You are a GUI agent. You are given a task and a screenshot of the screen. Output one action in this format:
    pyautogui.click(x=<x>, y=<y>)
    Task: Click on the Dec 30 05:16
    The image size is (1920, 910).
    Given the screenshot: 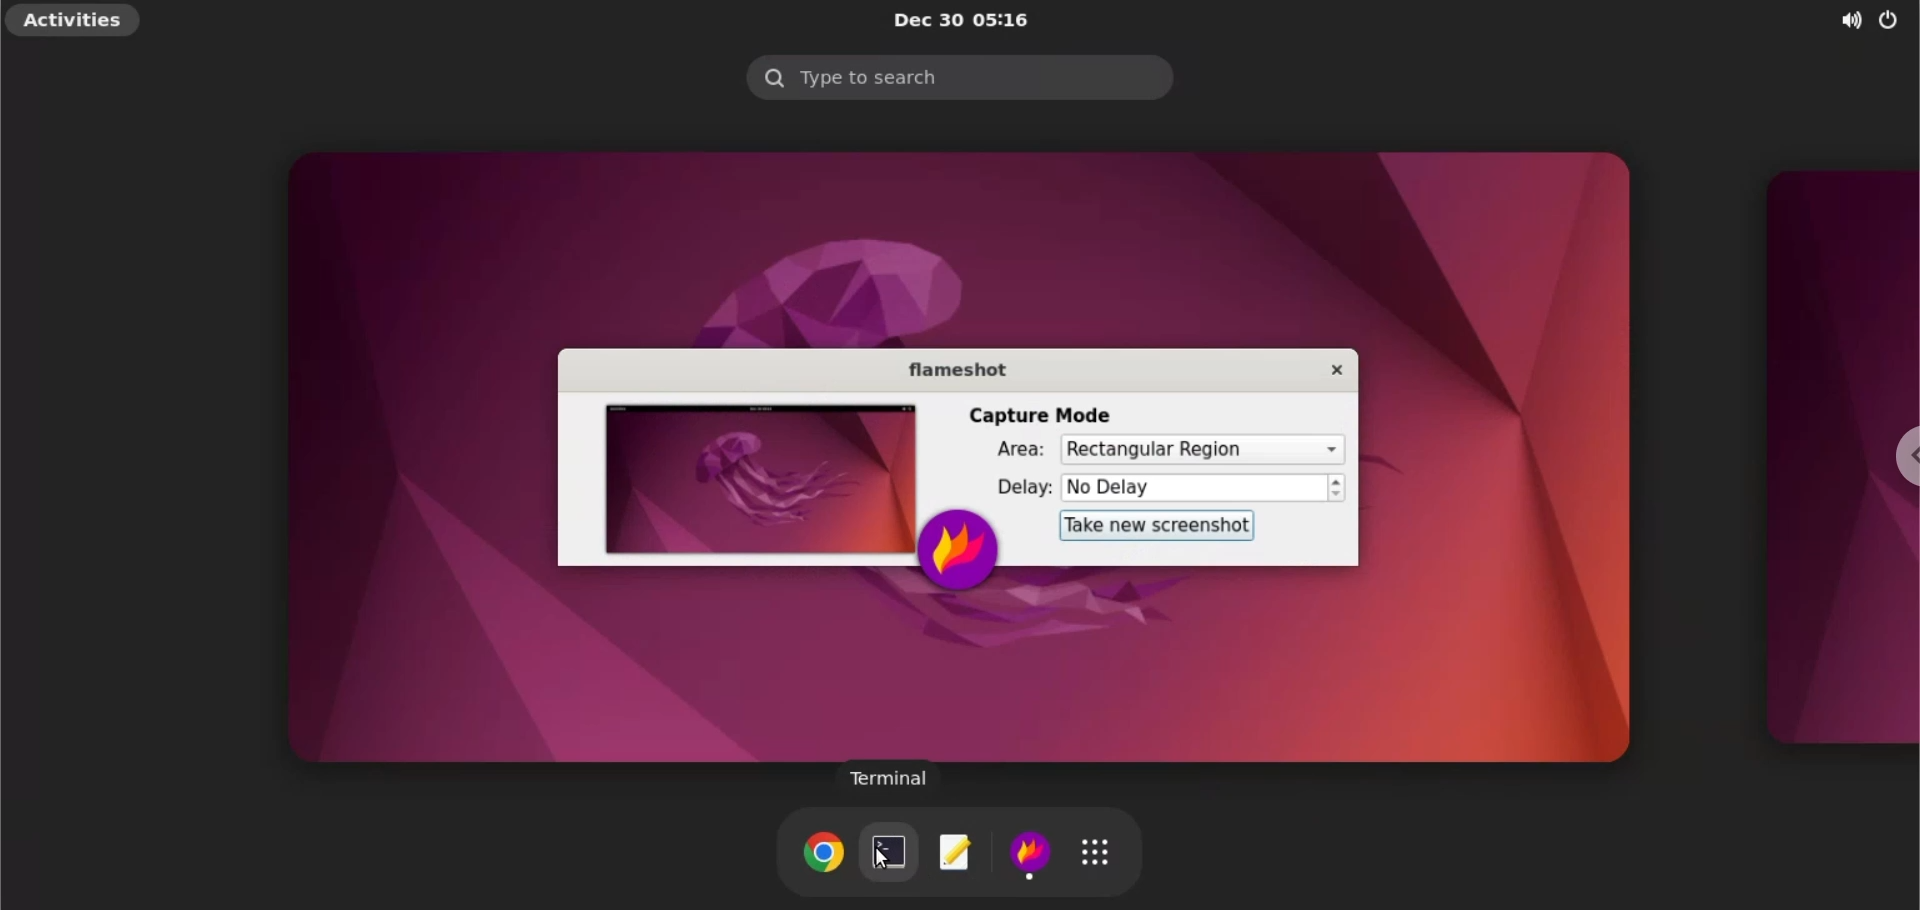 What is the action you would take?
    pyautogui.click(x=970, y=20)
    